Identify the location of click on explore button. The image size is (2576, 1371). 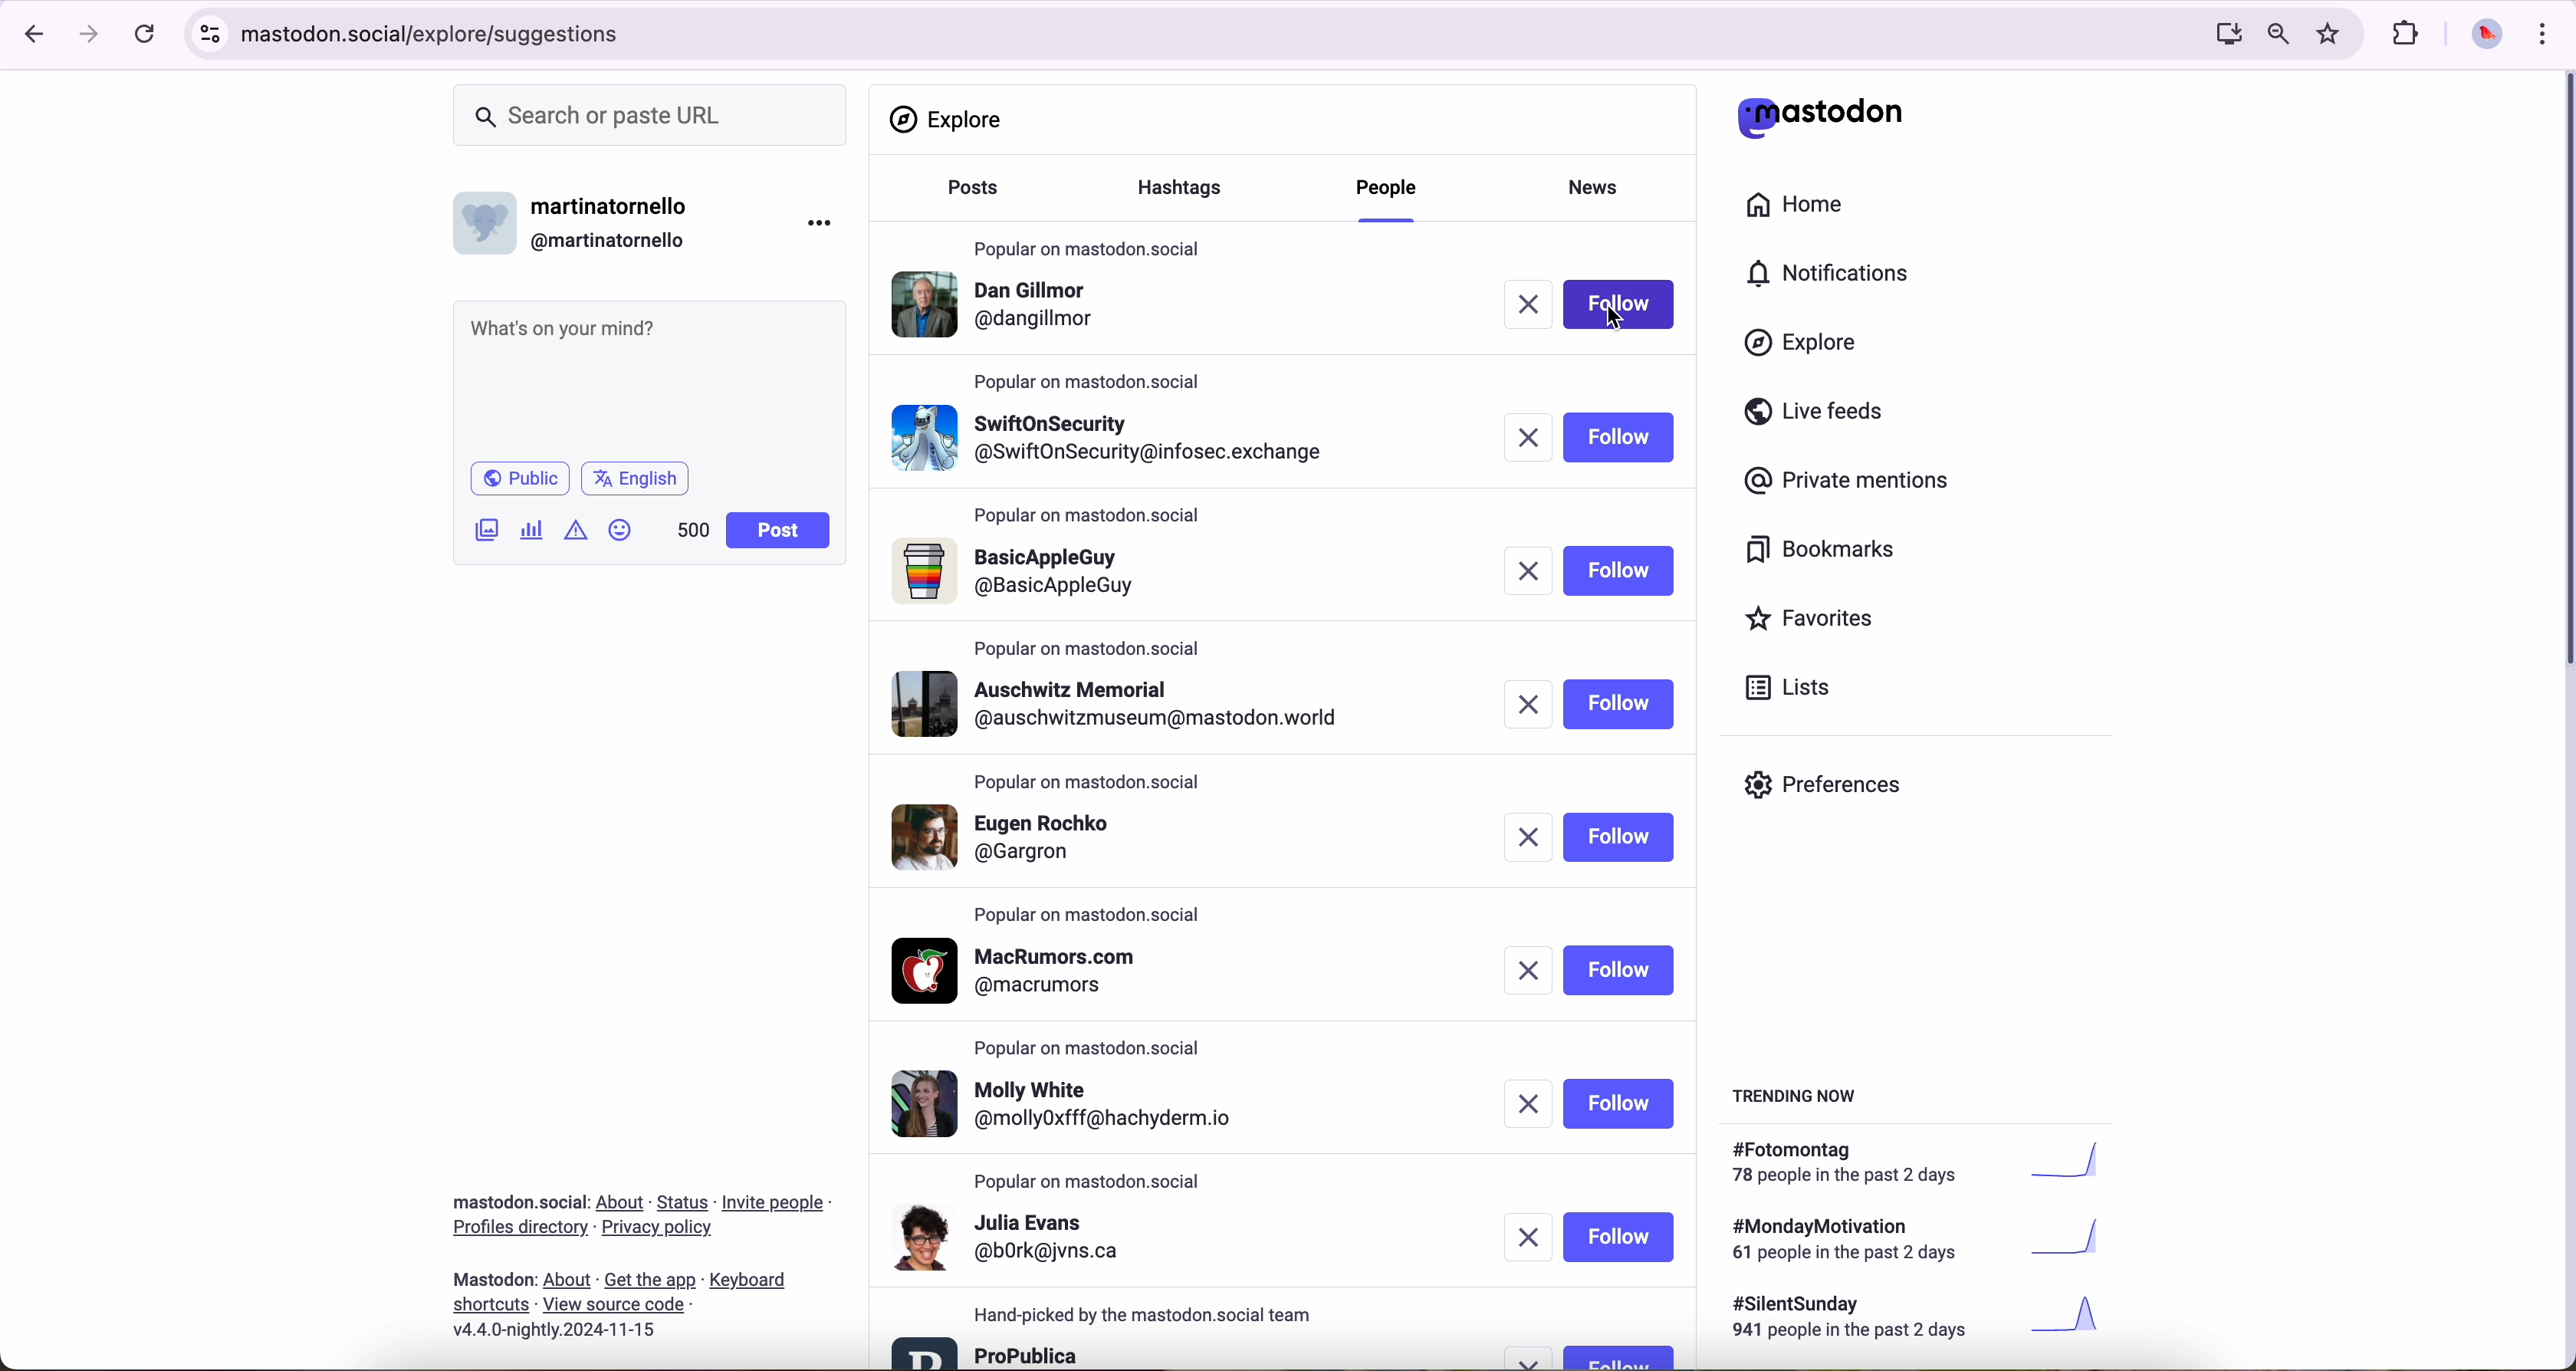
(1806, 352).